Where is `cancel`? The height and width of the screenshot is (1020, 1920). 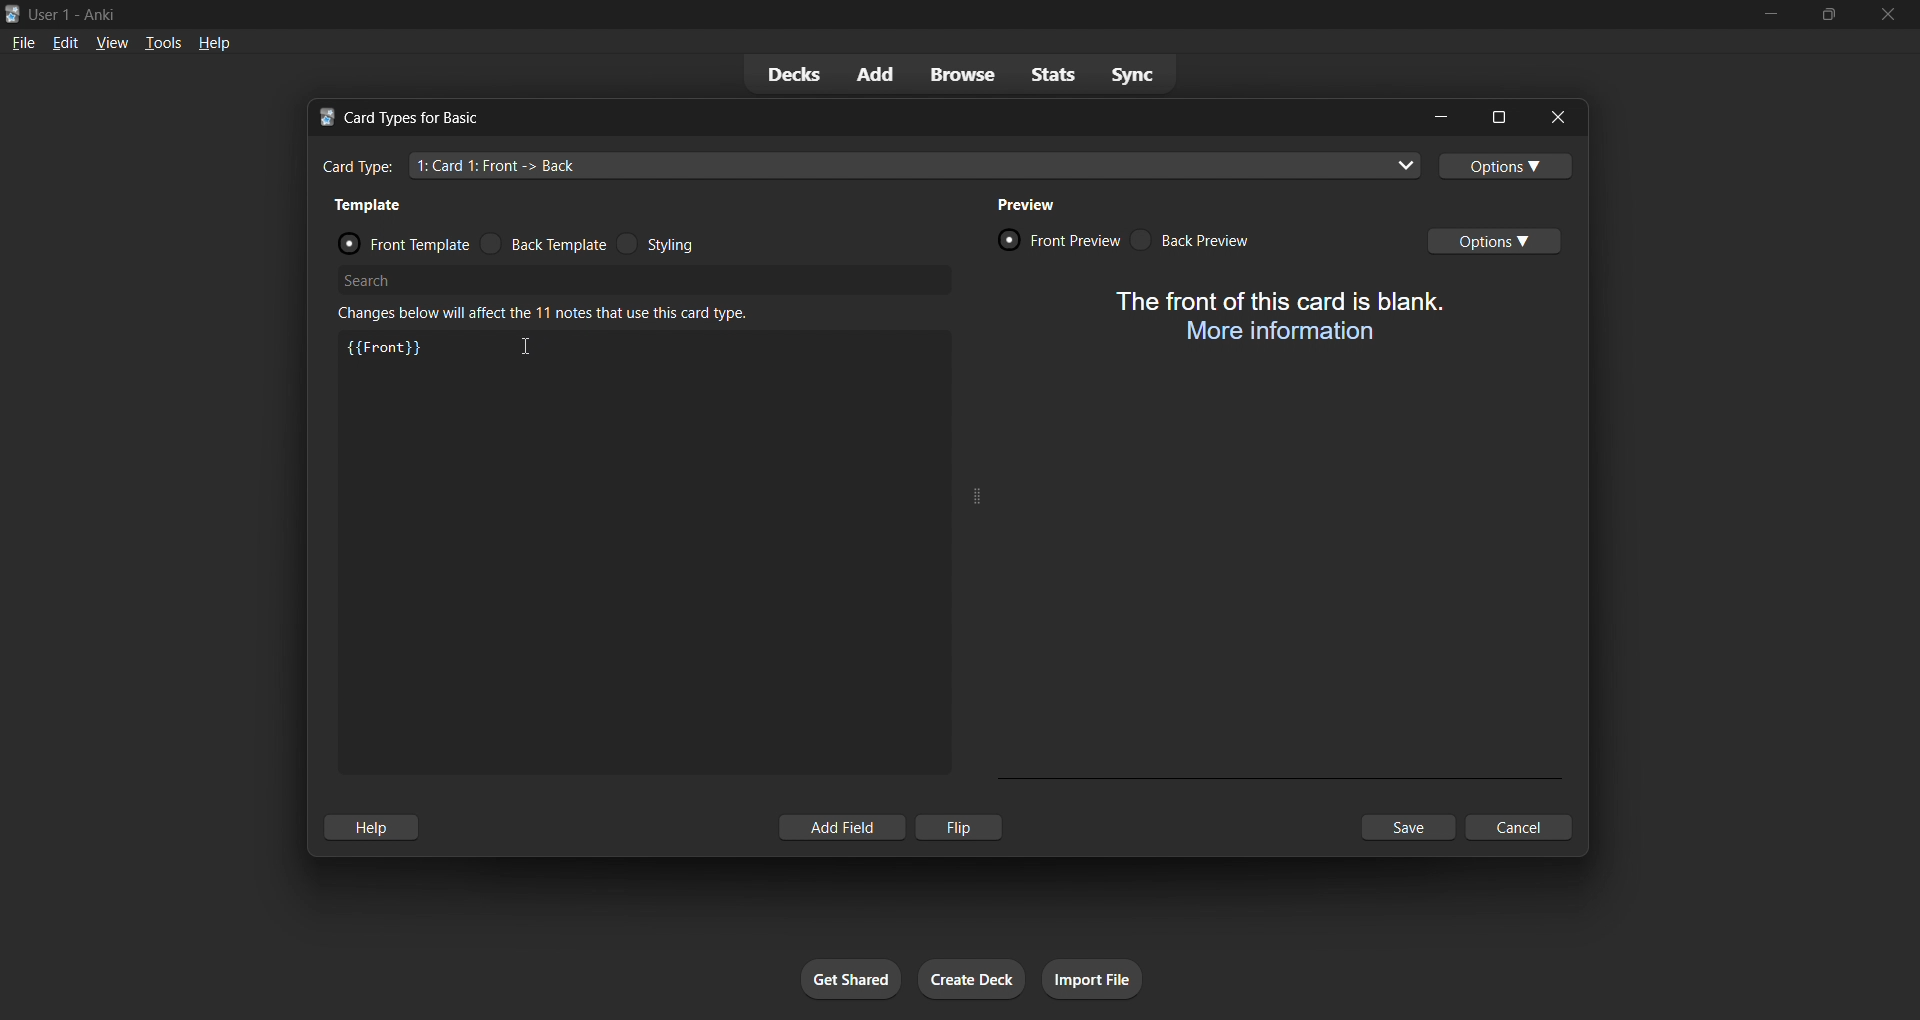
cancel is located at coordinates (1520, 826).